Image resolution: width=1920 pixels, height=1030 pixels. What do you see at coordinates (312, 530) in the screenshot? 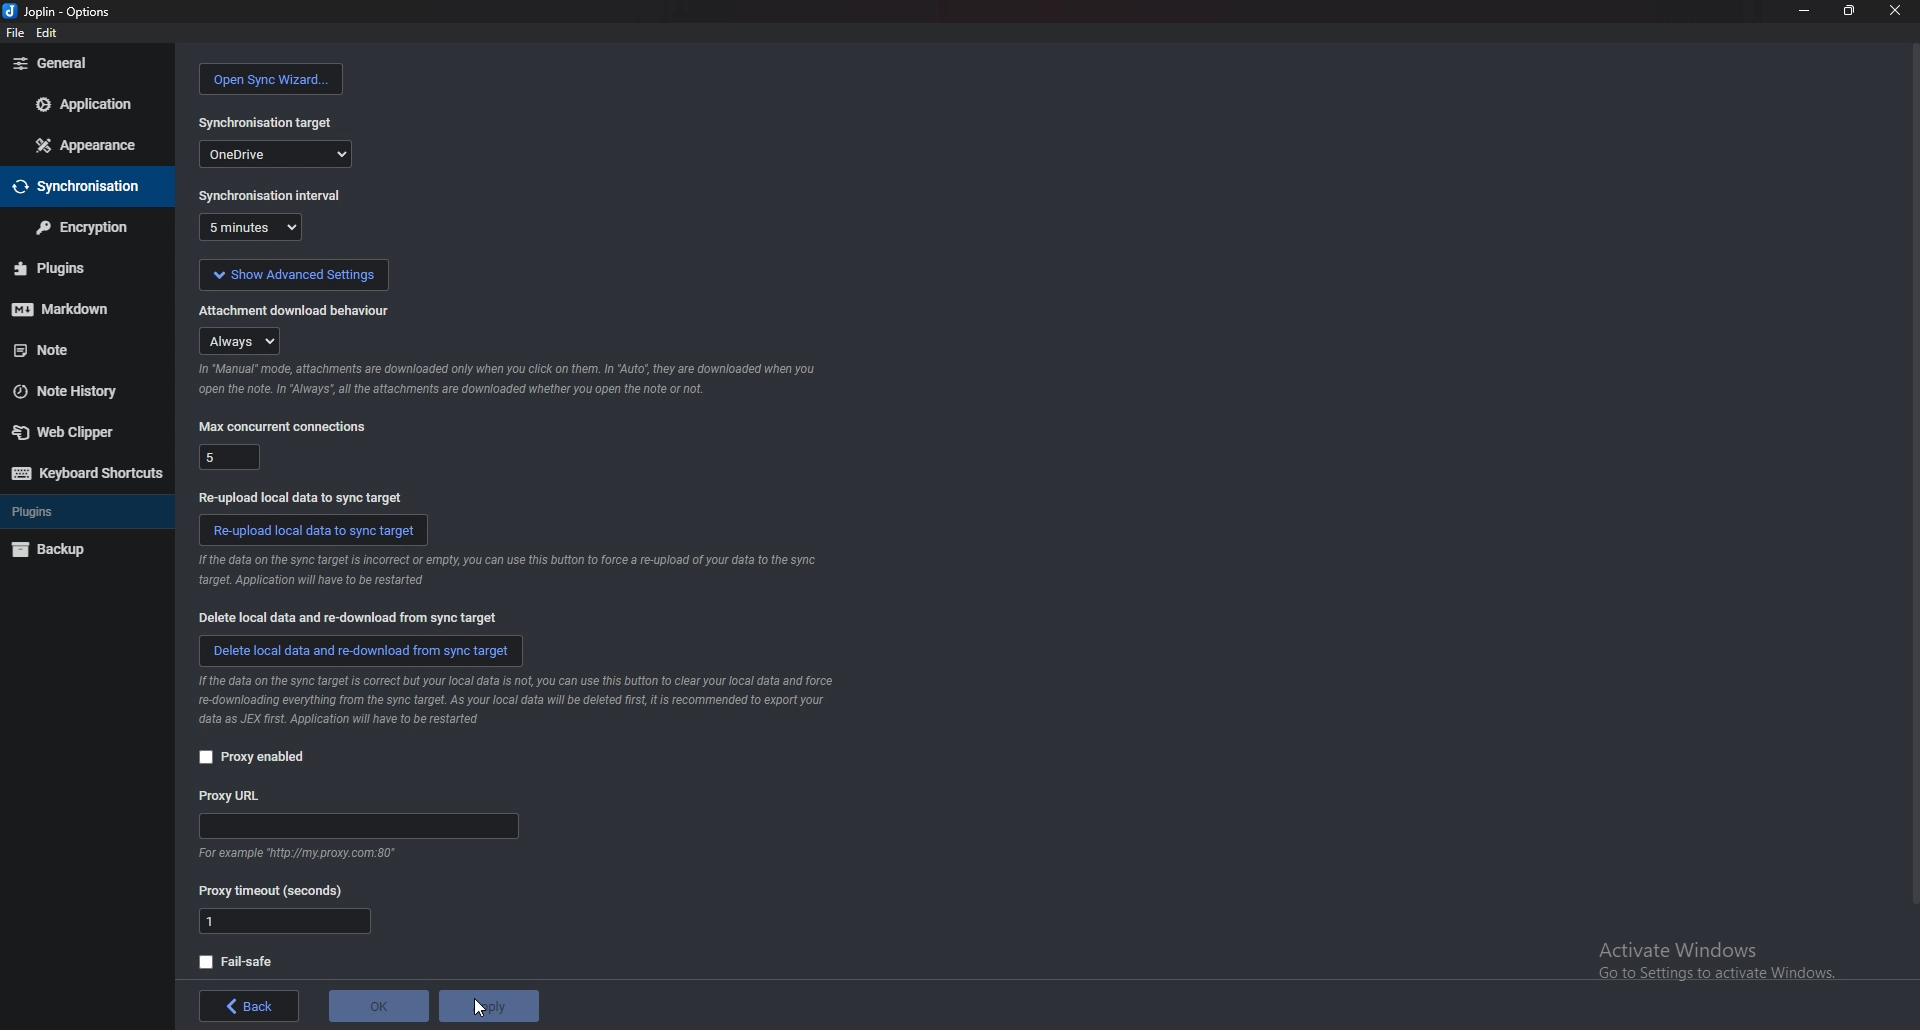
I see `reupload data` at bounding box center [312, 530].